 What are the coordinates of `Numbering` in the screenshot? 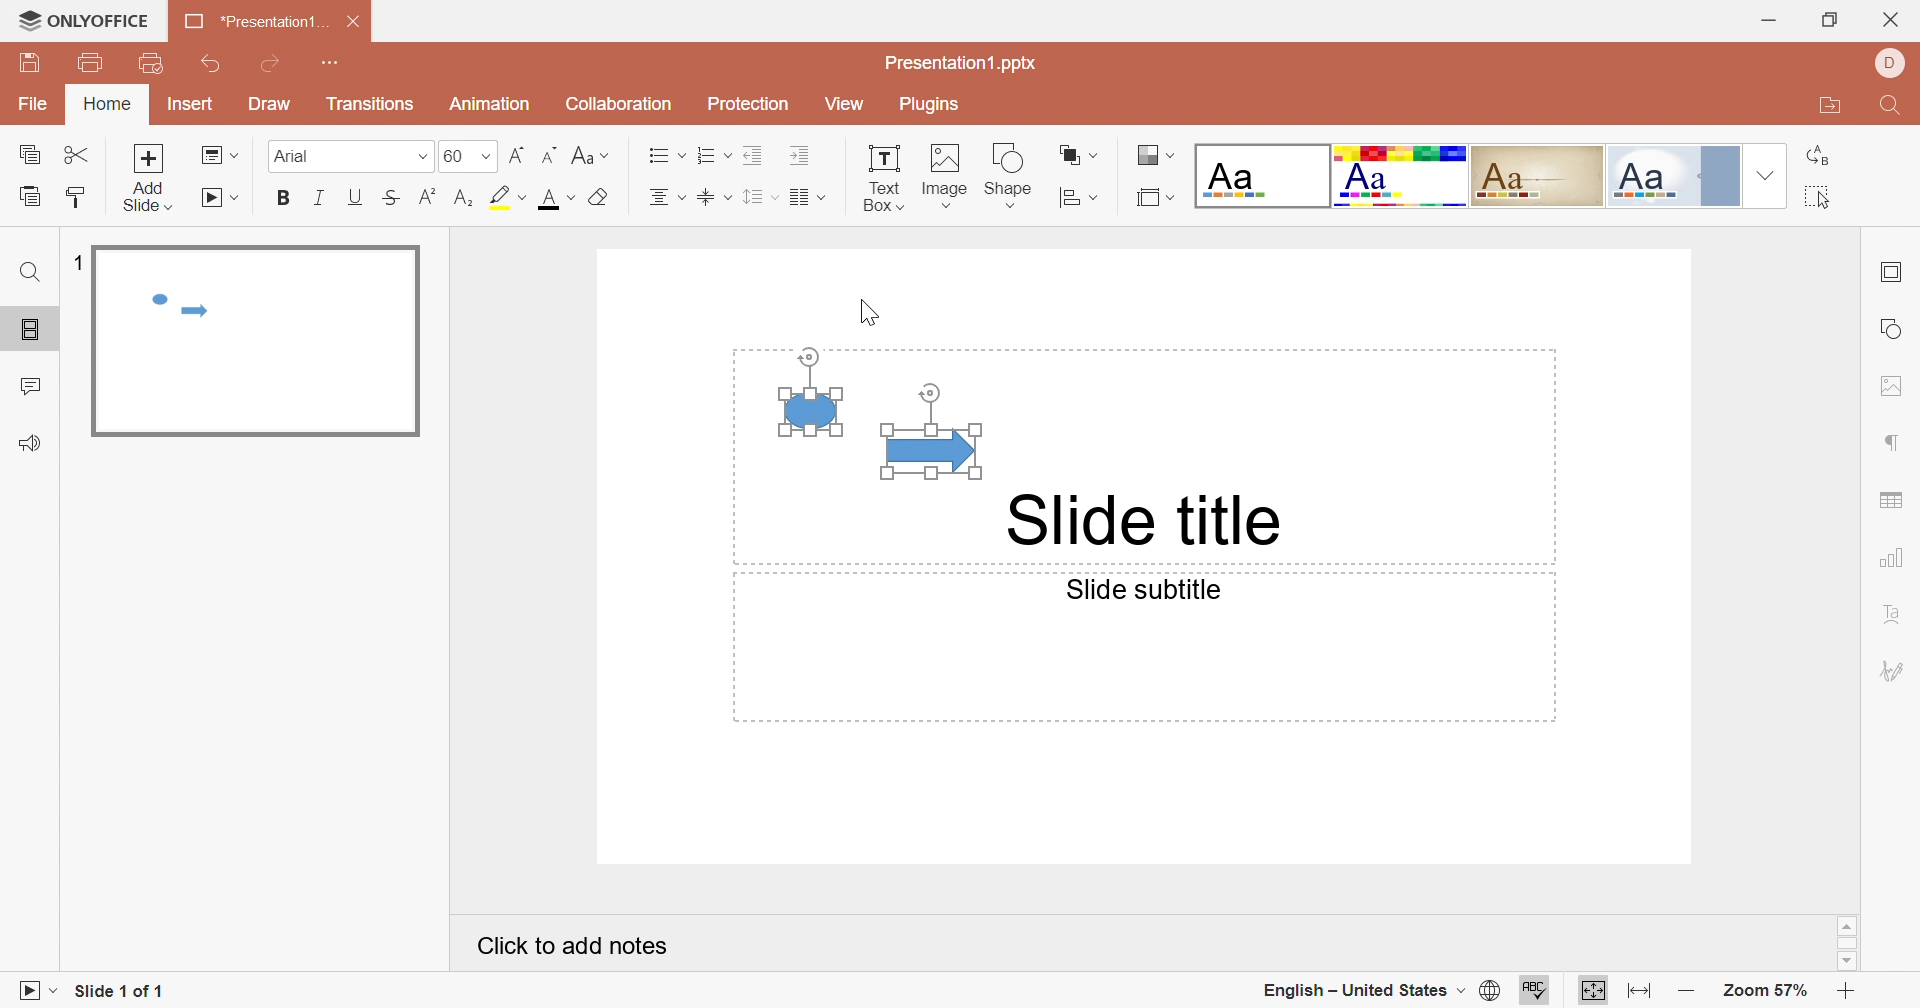 It's located at (710, 155).